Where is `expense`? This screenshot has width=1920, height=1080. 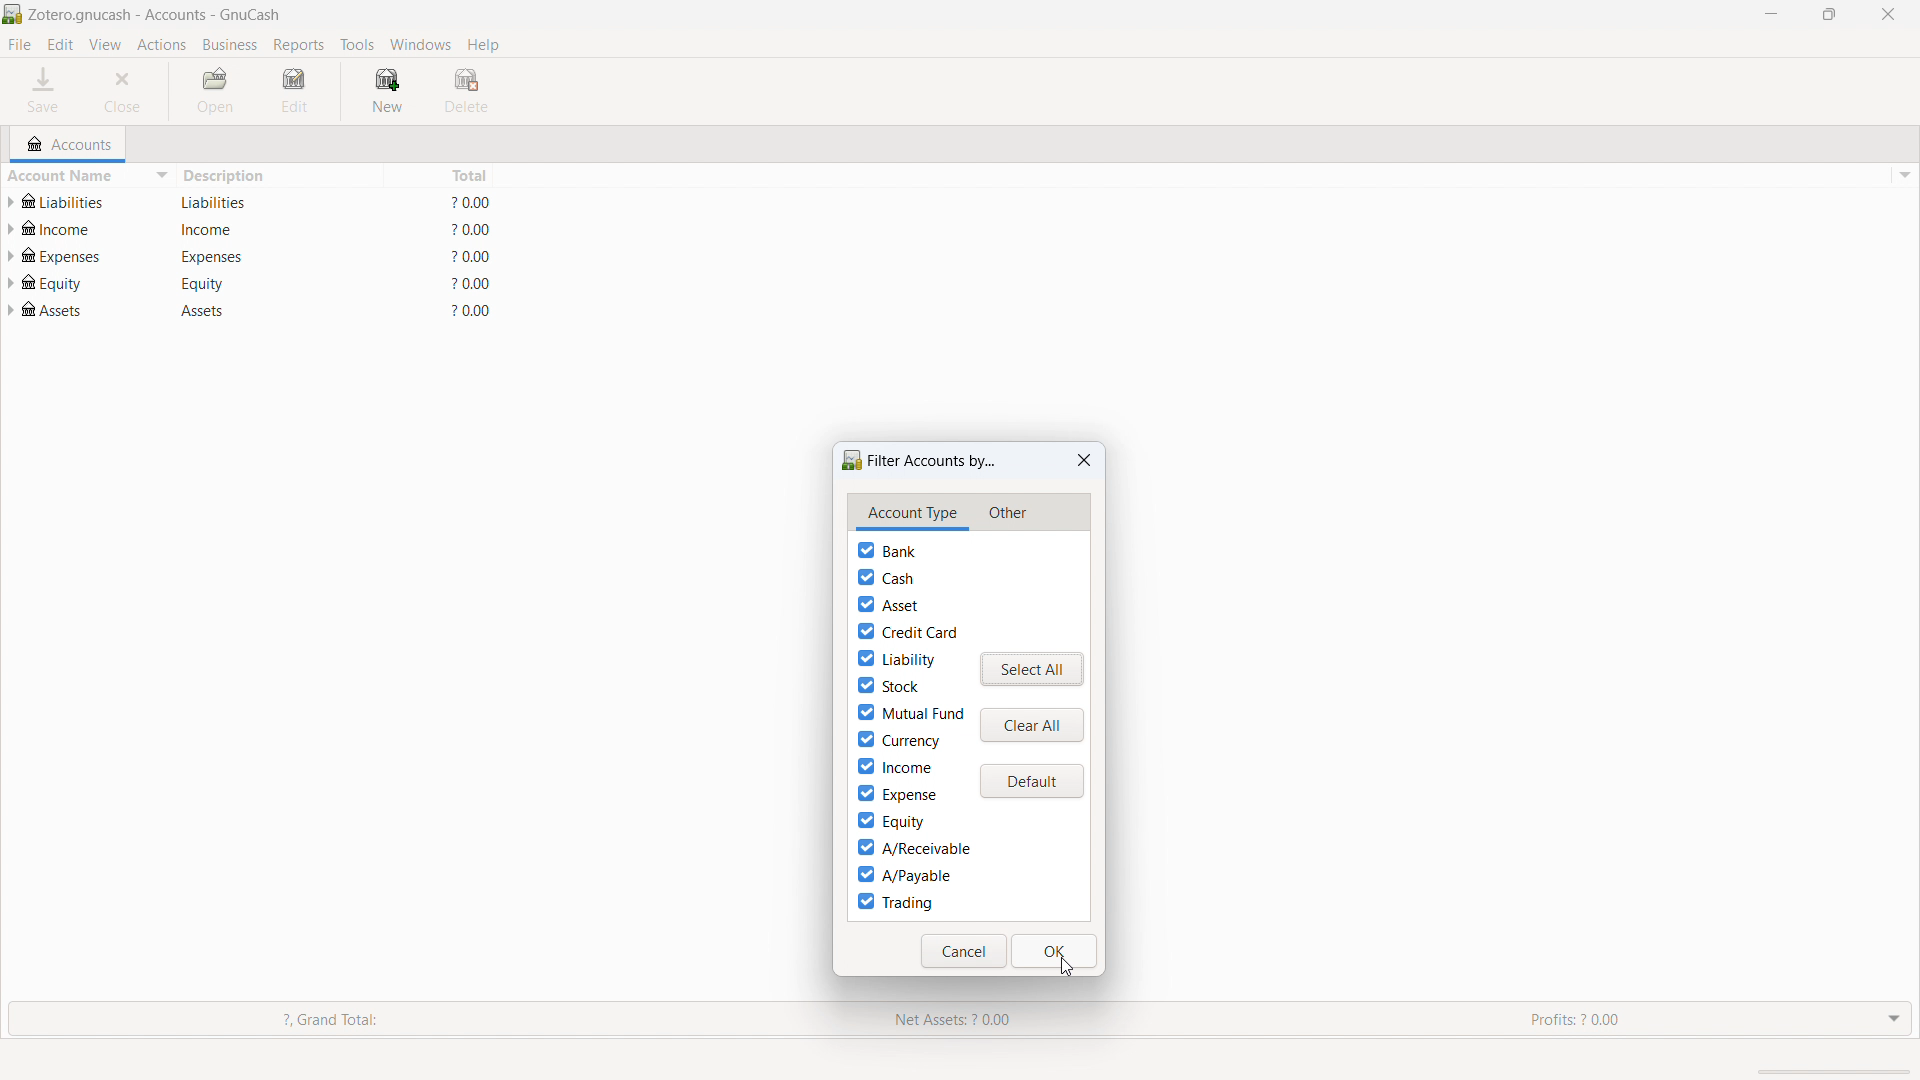
expense is located at coordinates (897, 794).